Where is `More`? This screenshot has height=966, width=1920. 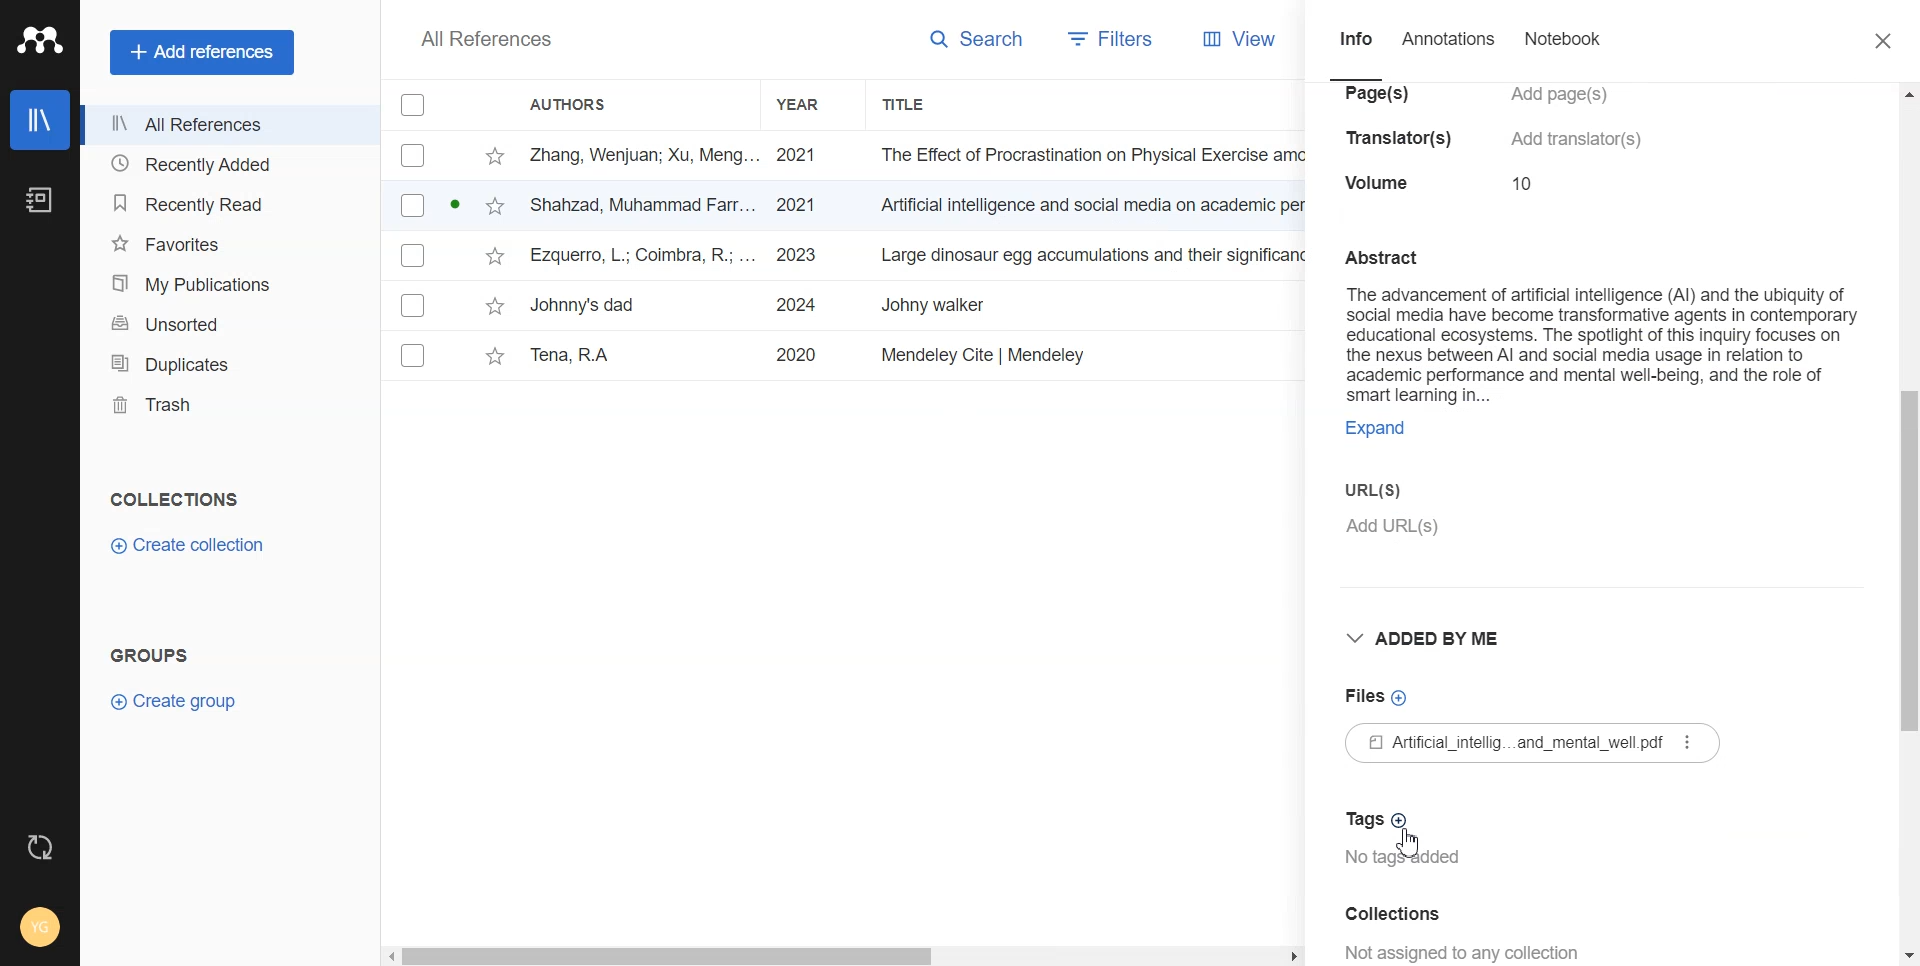 More is located at coordinates (1685, 743).